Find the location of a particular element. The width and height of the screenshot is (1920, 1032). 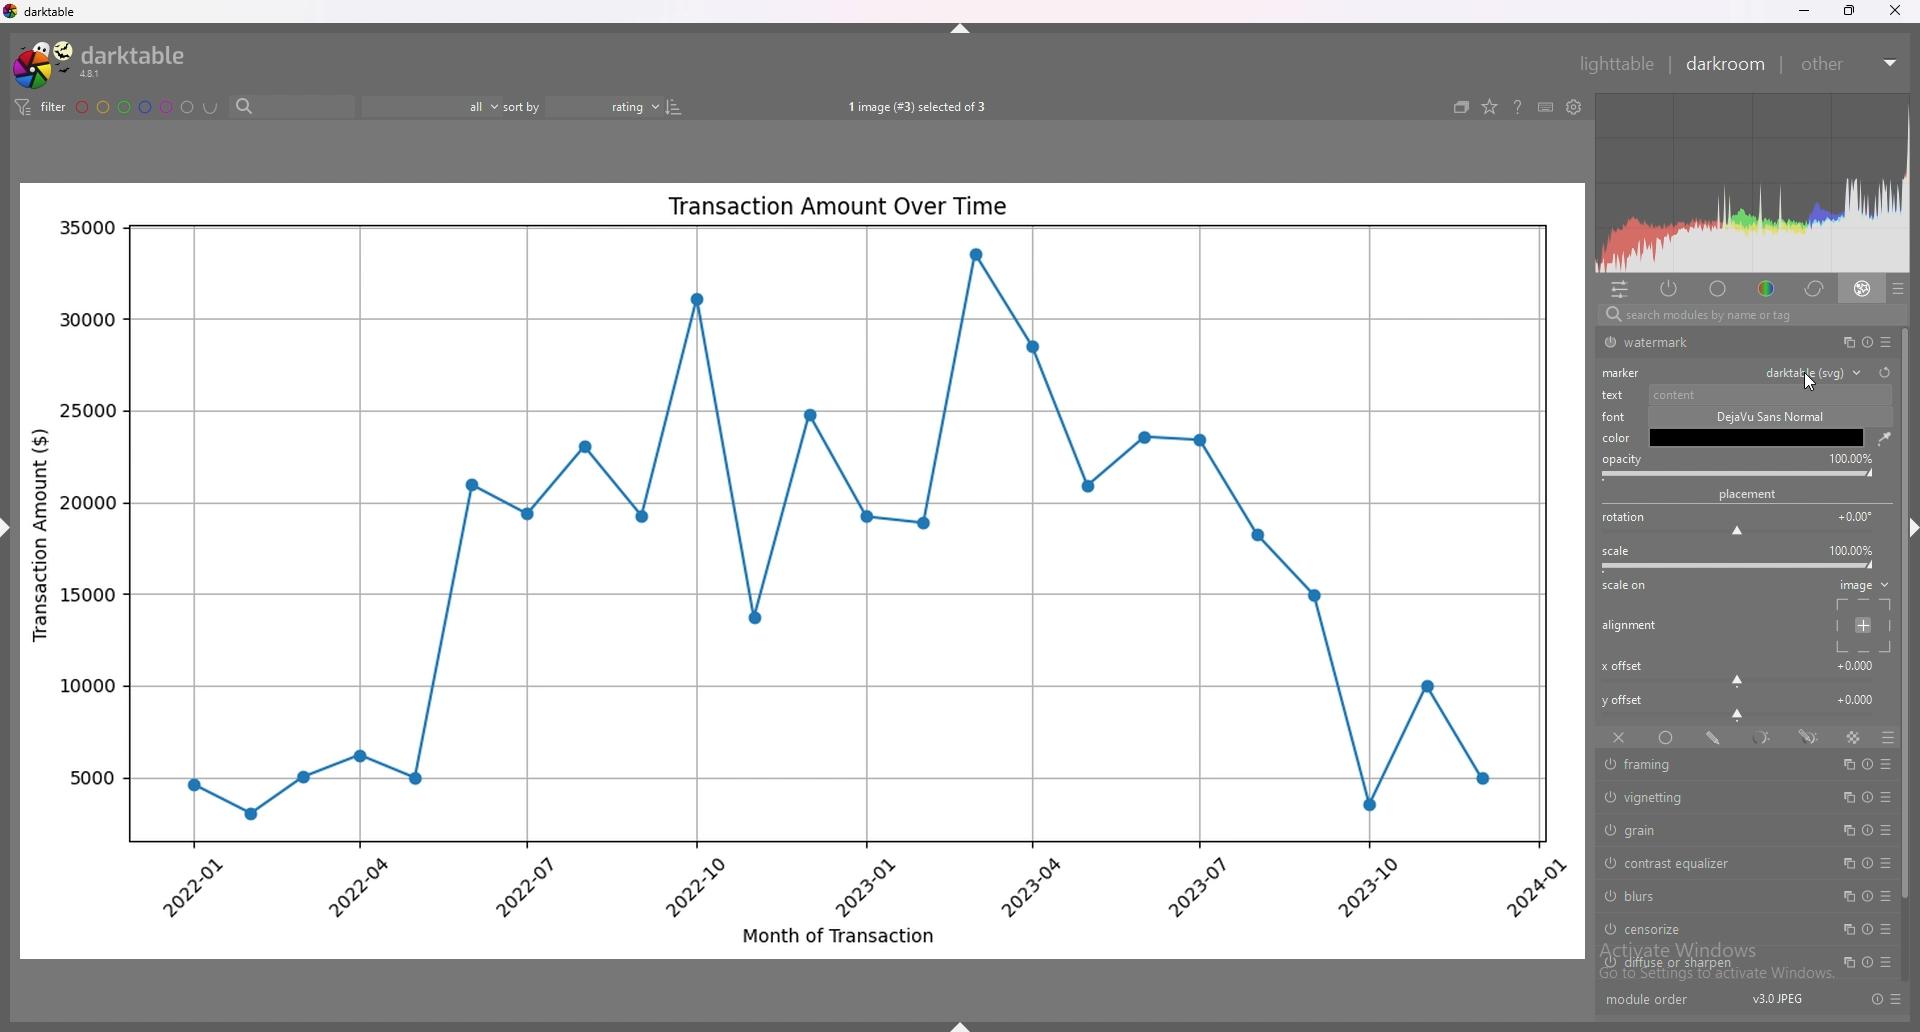

multiple instances action is located at coordinates (1846, 896).